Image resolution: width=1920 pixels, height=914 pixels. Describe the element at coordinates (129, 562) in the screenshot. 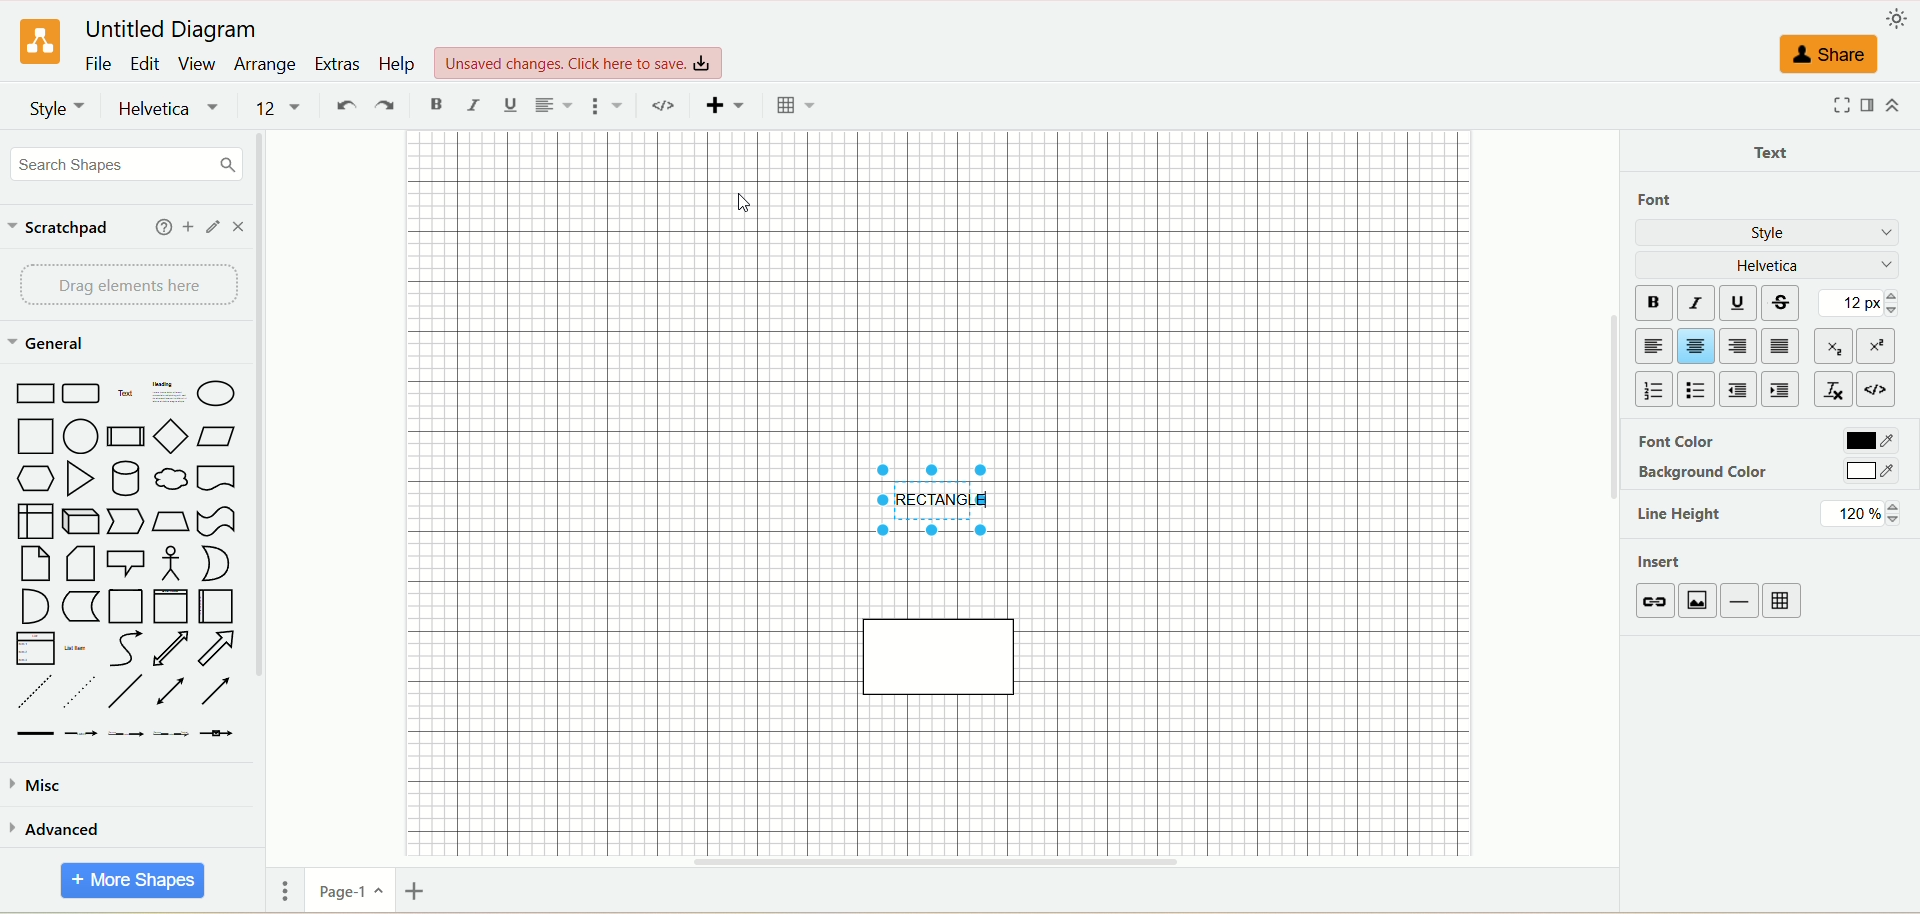

I see `callout` at that location.